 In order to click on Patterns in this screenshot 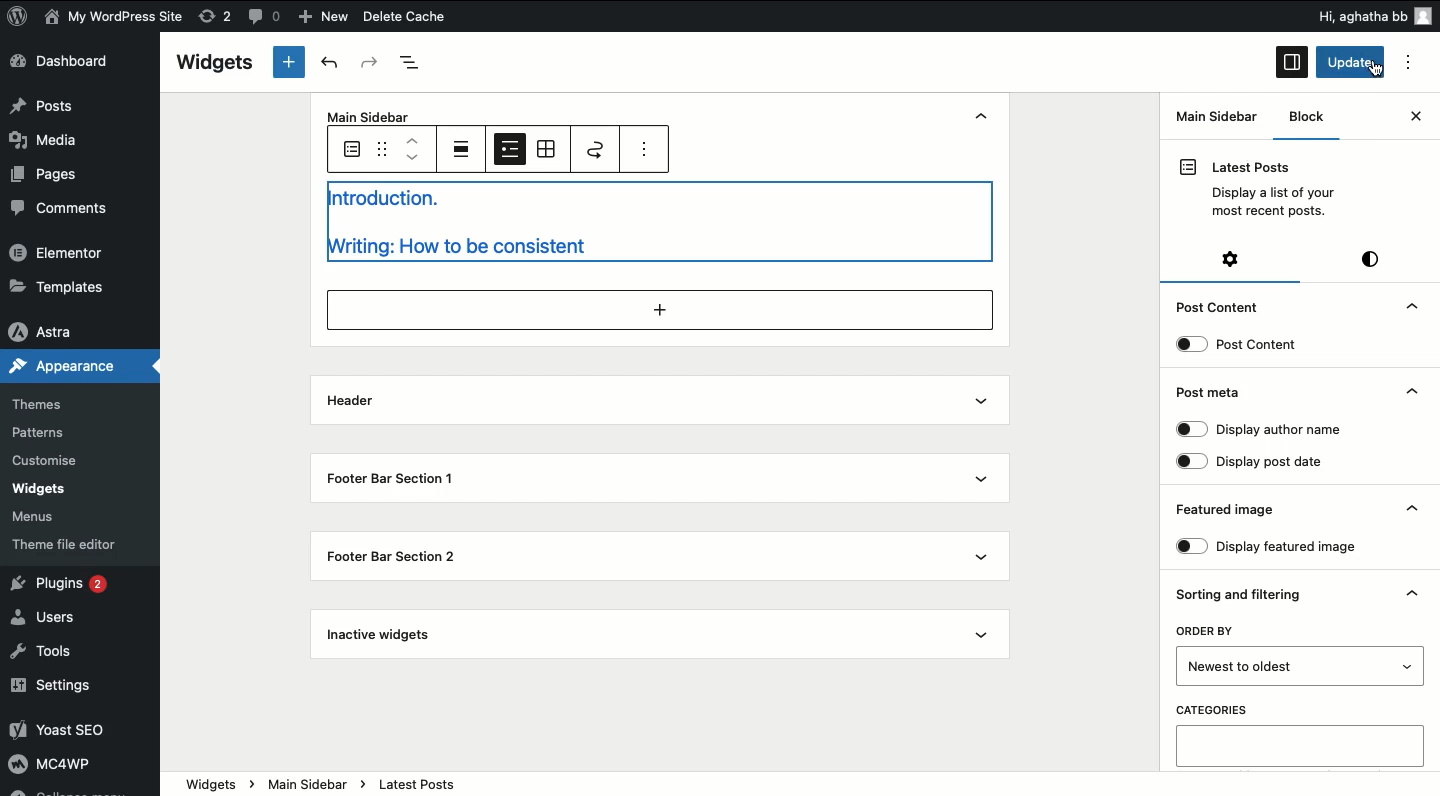, I will do `click(45, 430)`.